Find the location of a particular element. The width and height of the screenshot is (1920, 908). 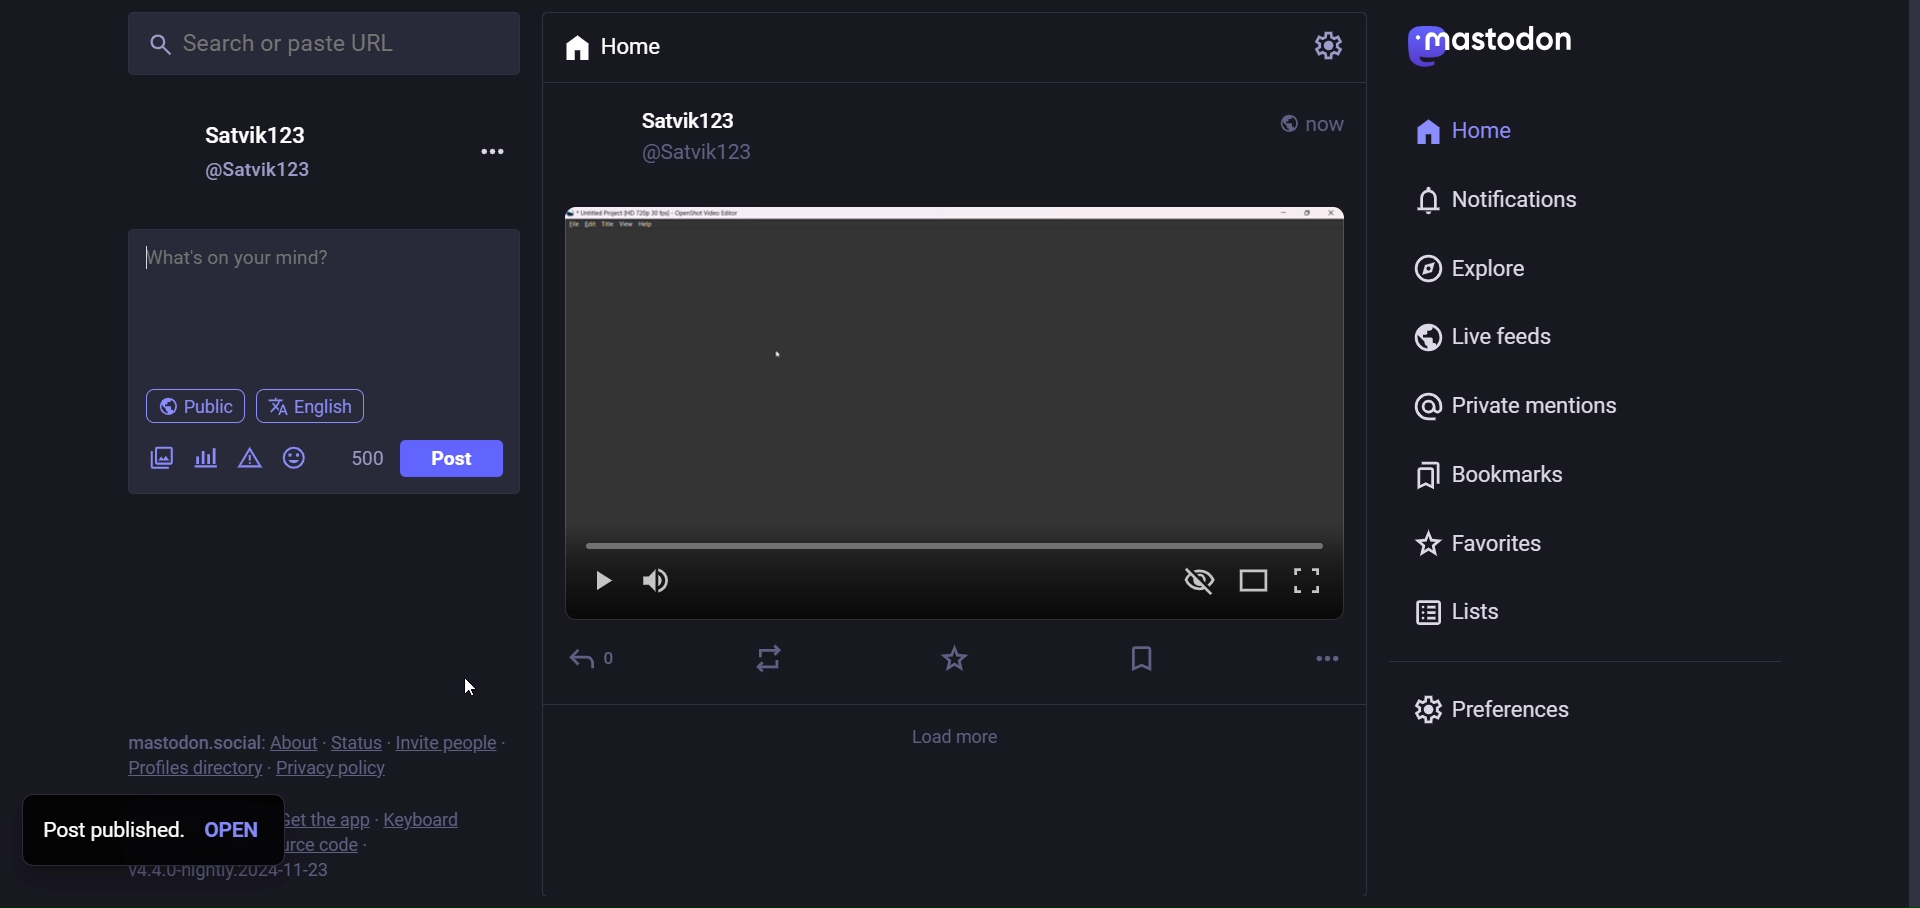

What's on your mind? is located at coordinates (324, 298).